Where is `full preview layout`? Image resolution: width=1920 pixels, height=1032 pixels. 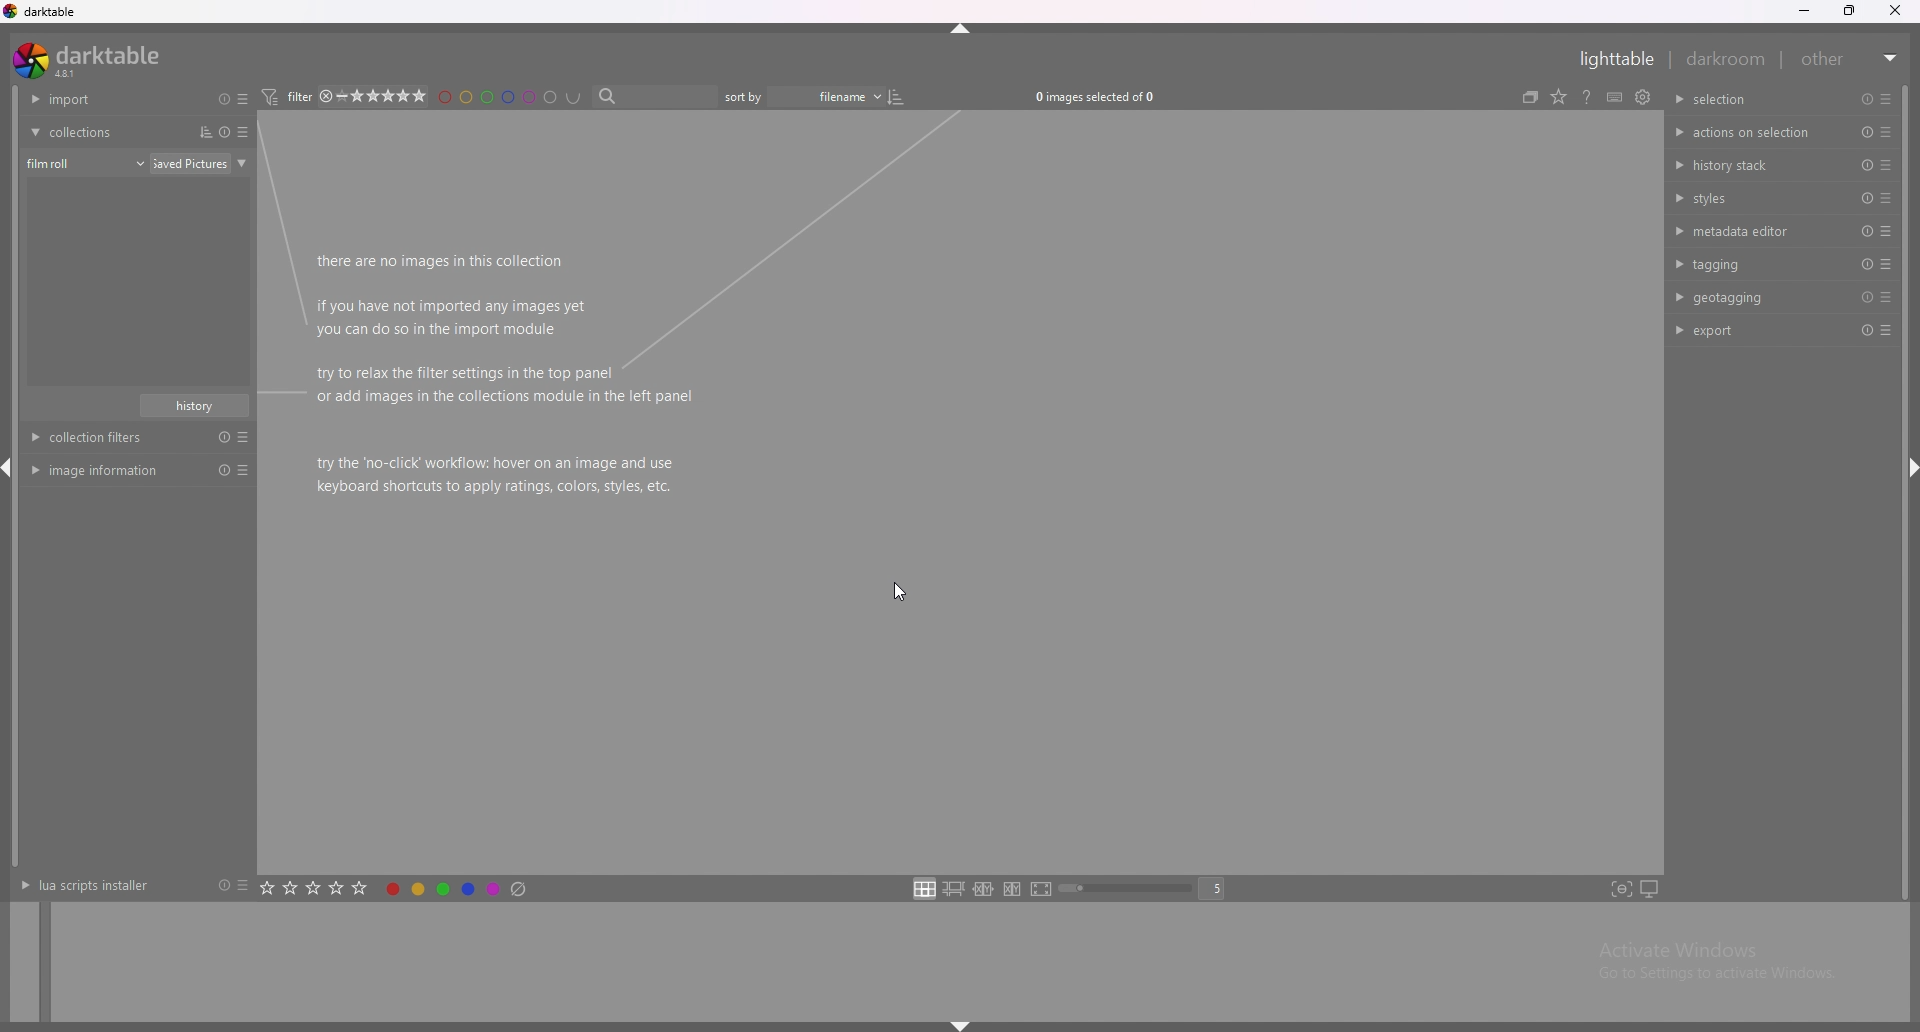 full preview layout is located at coordinates (1042, 891).